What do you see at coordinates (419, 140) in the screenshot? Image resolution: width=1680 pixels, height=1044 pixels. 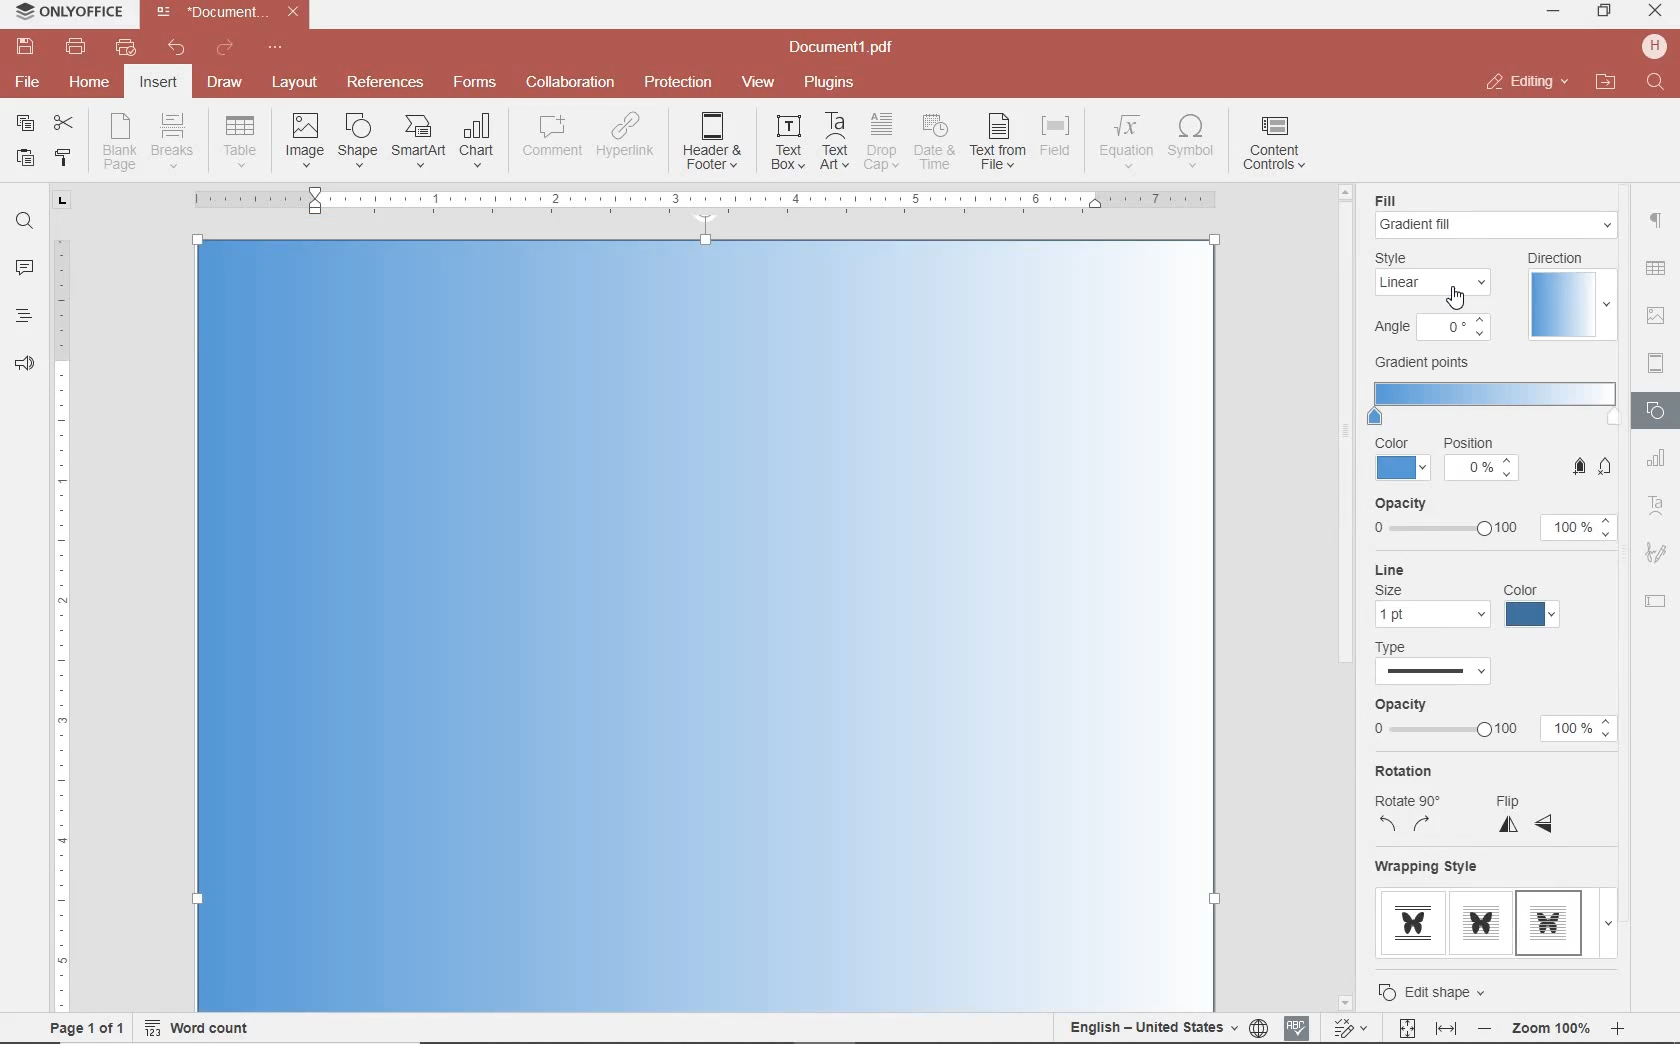 I see `INSERT SMART ART` at bounding box center [419, 140].